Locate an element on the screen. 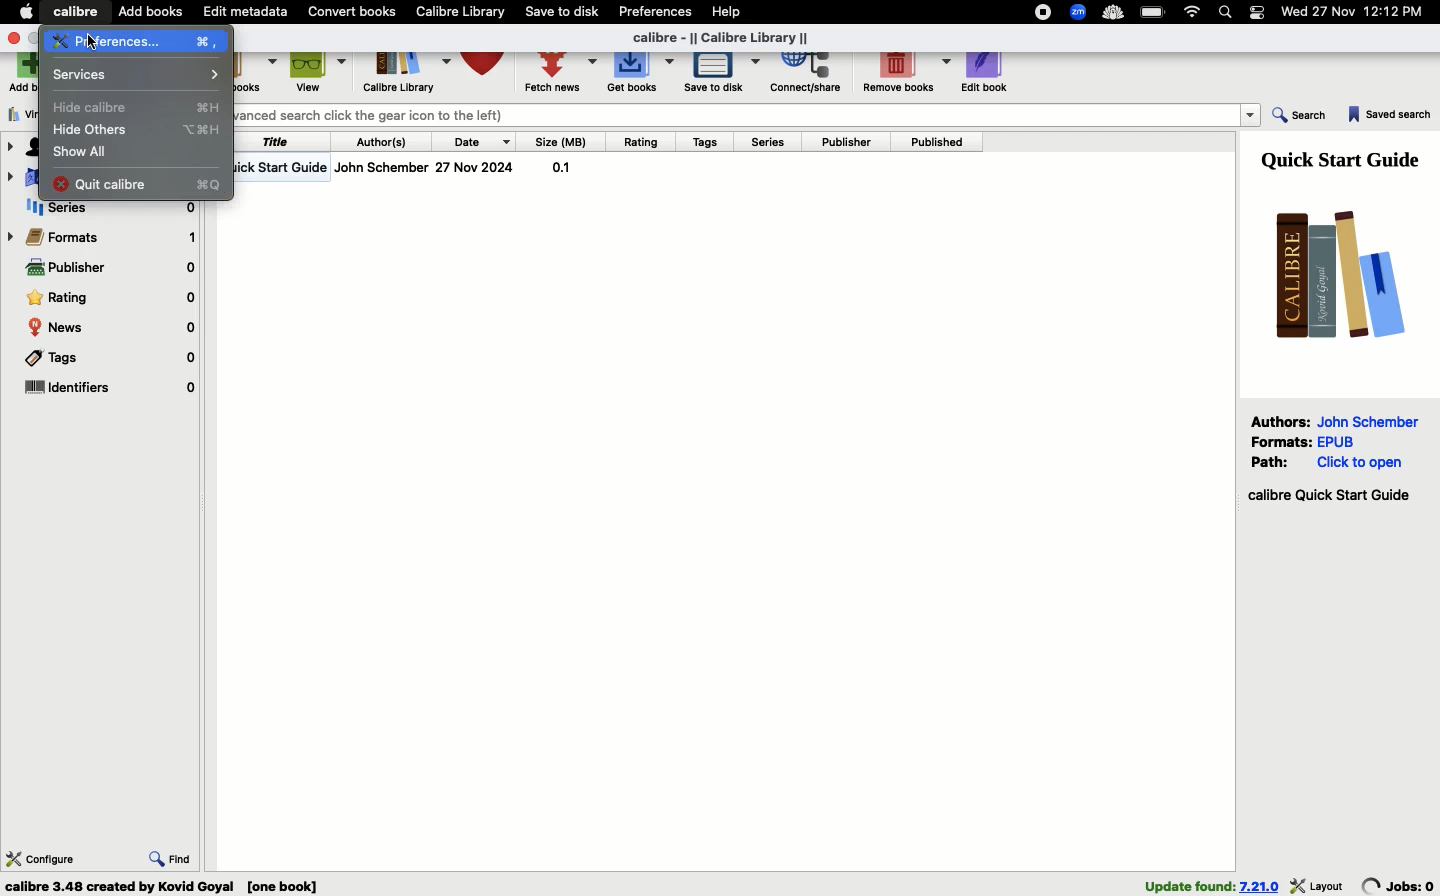 This screenshot has height=896, width=1440. epub is located at coordinates (1336, 441).